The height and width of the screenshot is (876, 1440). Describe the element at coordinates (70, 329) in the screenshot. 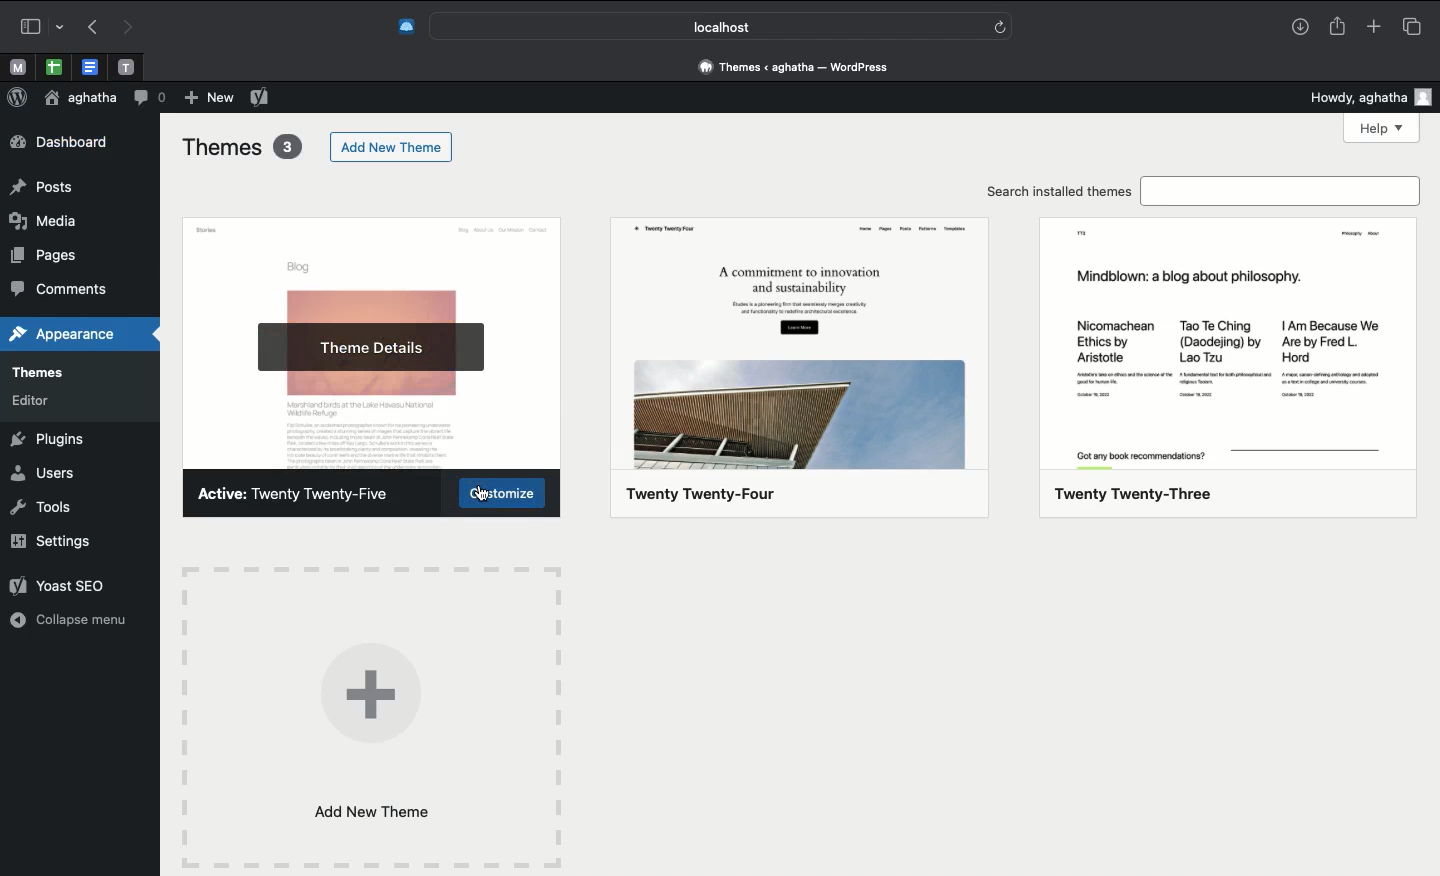

I see `appearance` at that location.